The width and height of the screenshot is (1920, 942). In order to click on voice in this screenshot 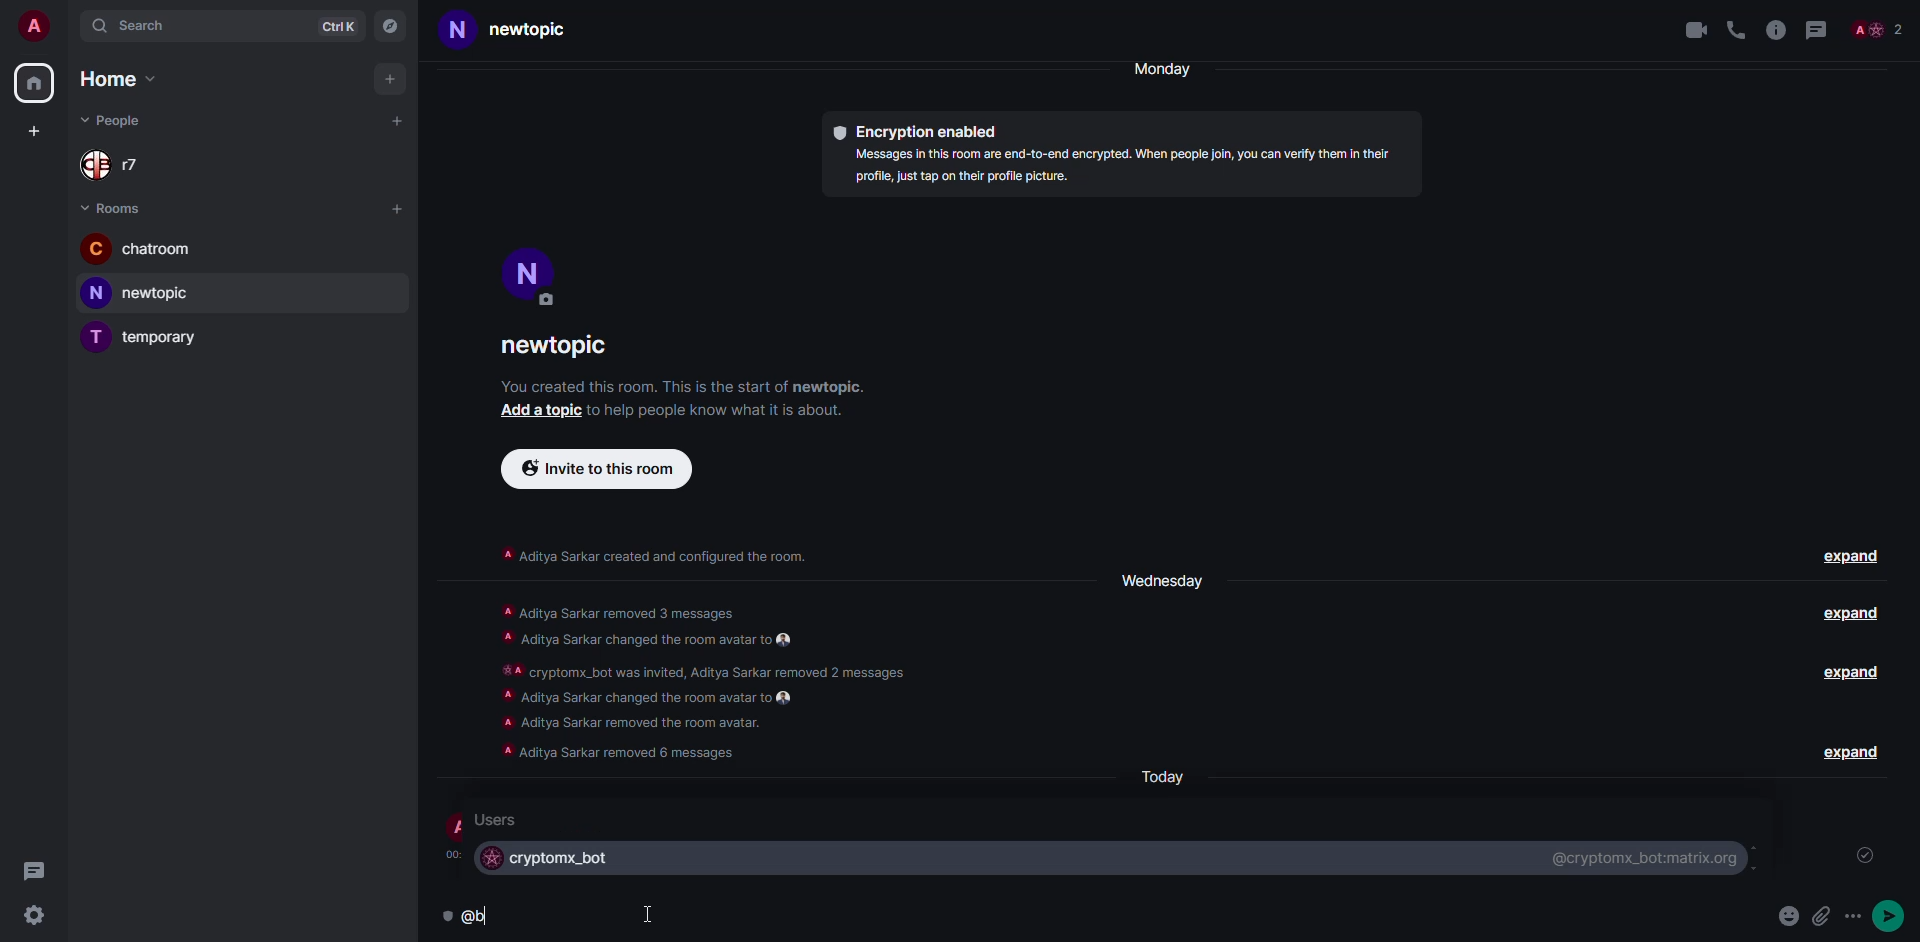, I will do `click(1732, 27)`.